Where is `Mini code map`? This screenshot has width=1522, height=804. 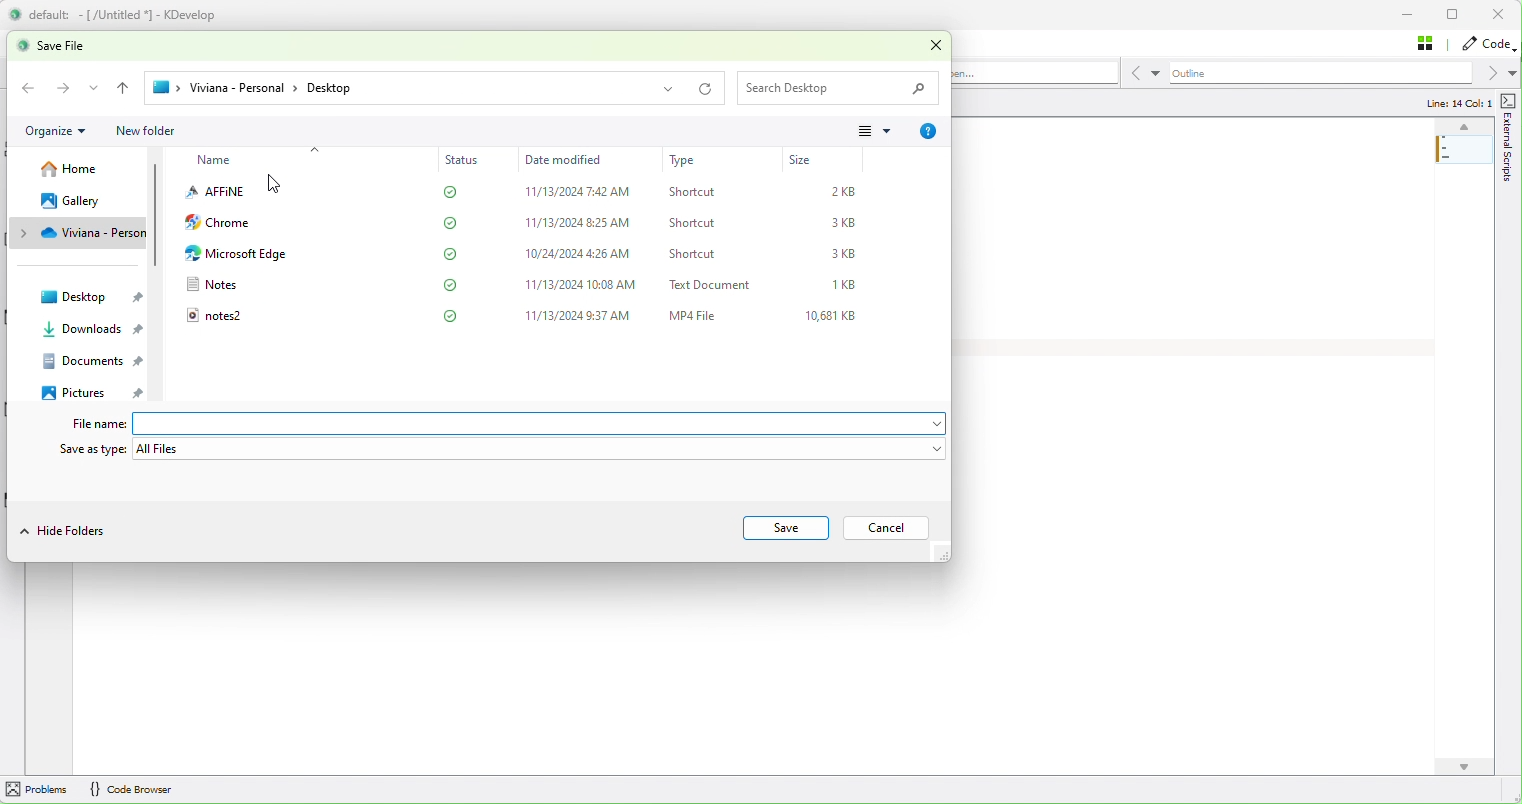 Mini code map is located at coordinates (1465, 173).